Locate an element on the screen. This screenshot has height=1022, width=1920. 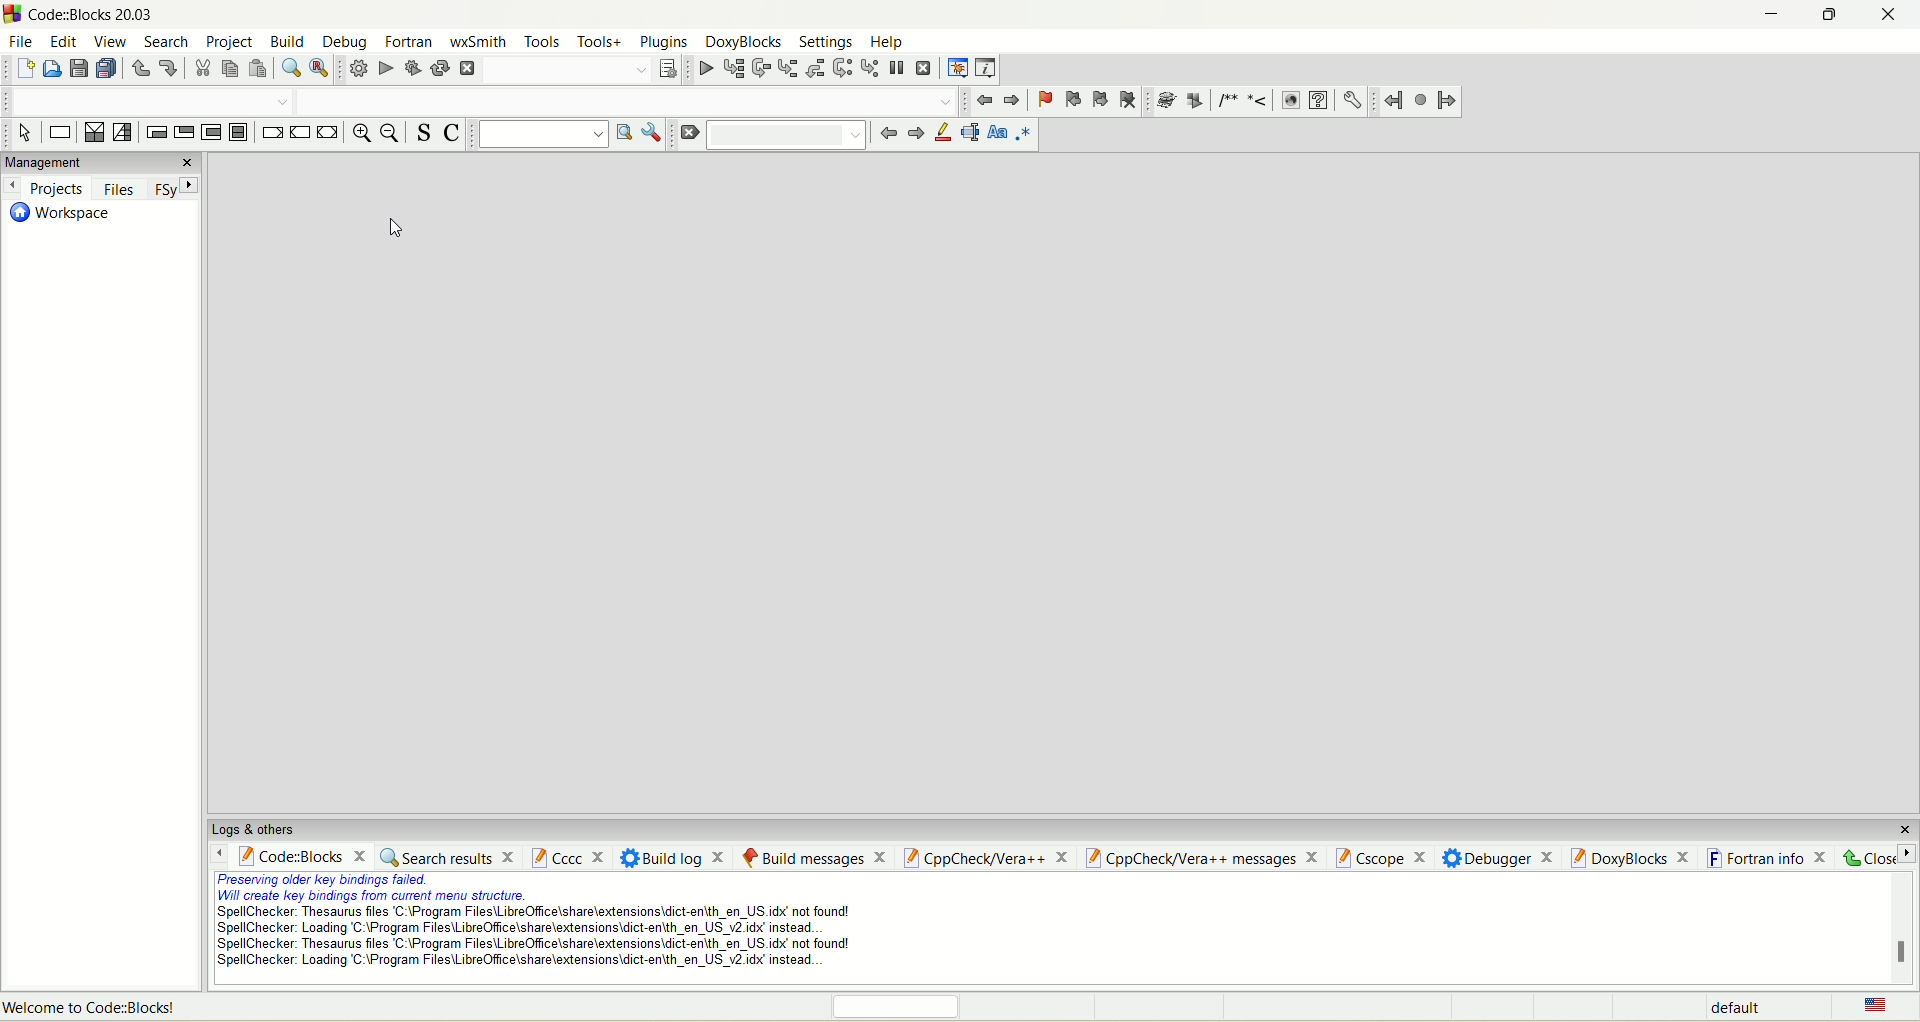
new is located at coordinates (21, 69).